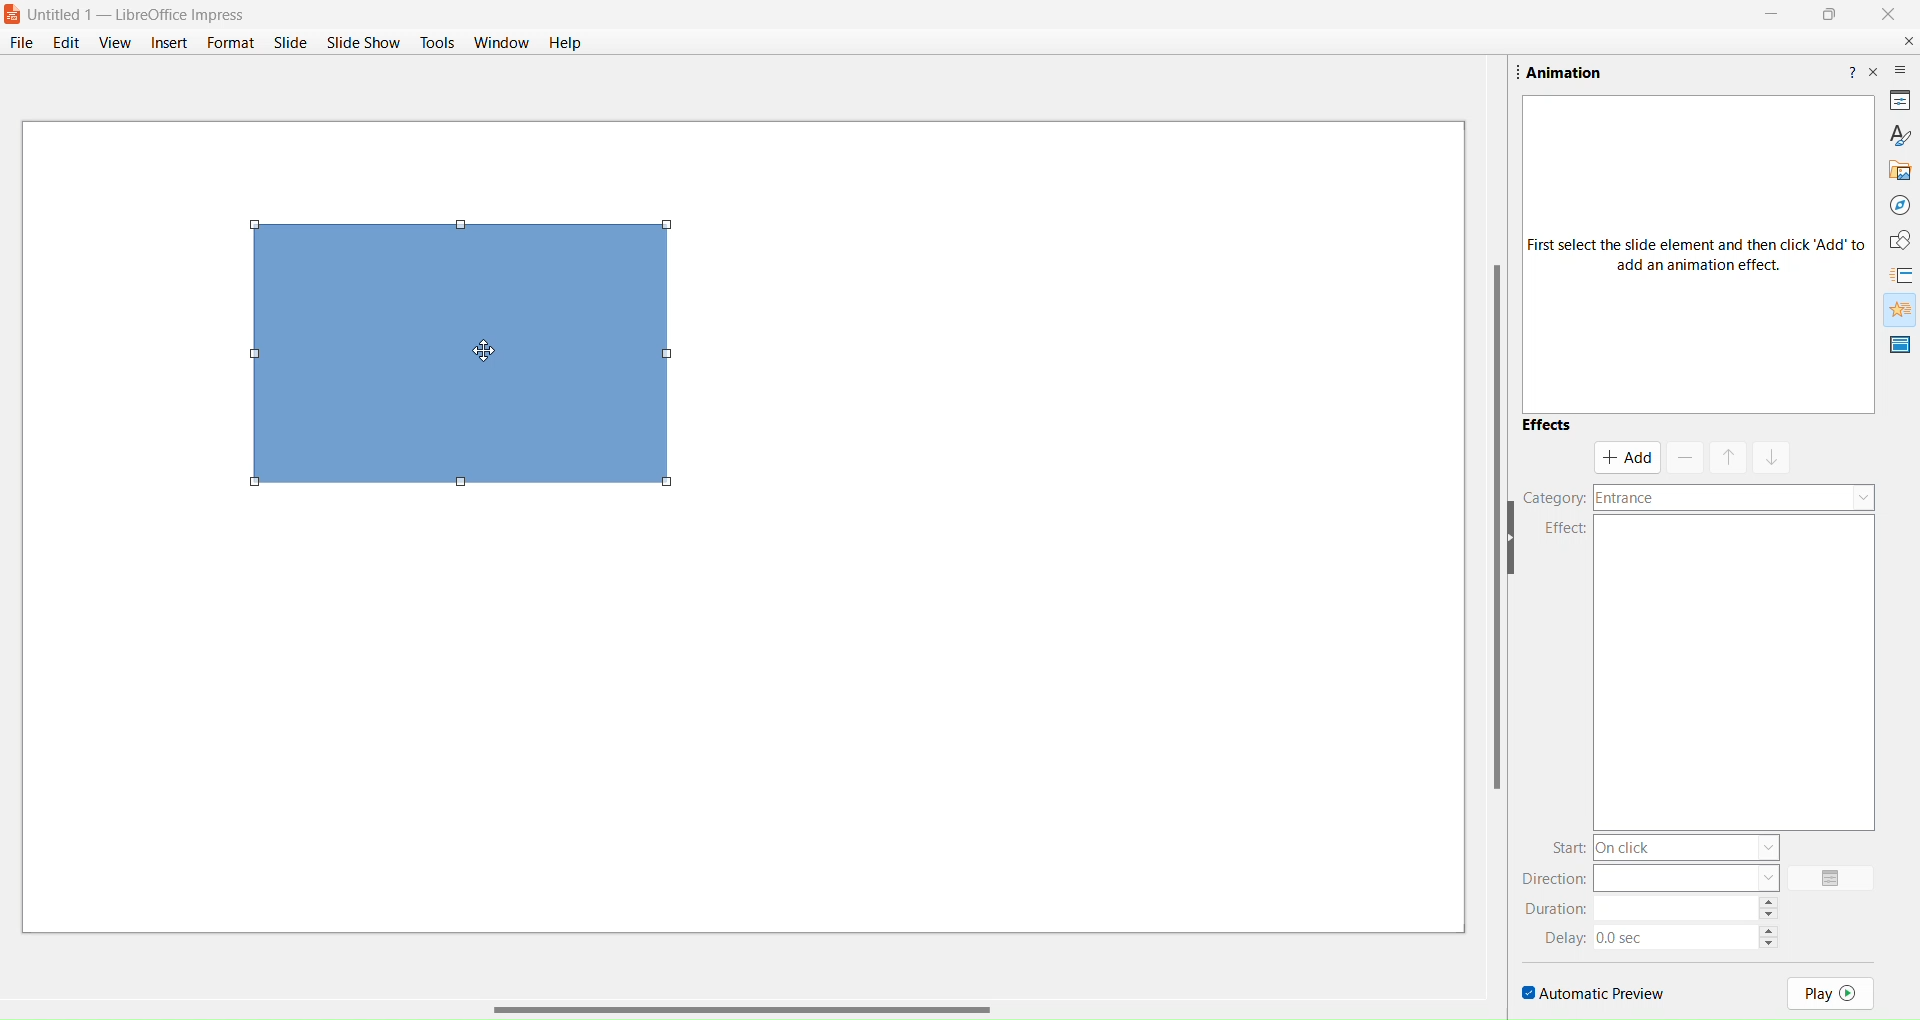 The image size is (1920, 1020). Describe the element at coordinates (1768, 17) in the screenshot. I see `Minimize` at that location.